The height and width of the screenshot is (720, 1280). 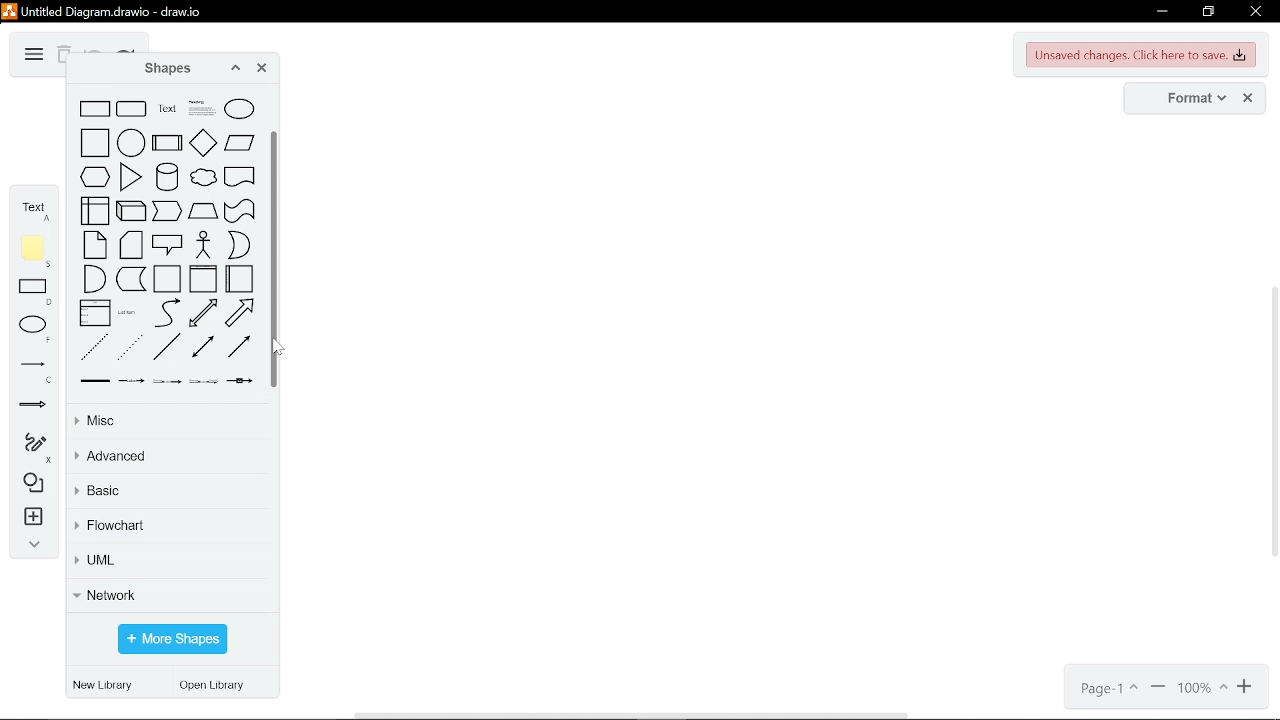 I want to click on cube, so click(x=131, y=211).